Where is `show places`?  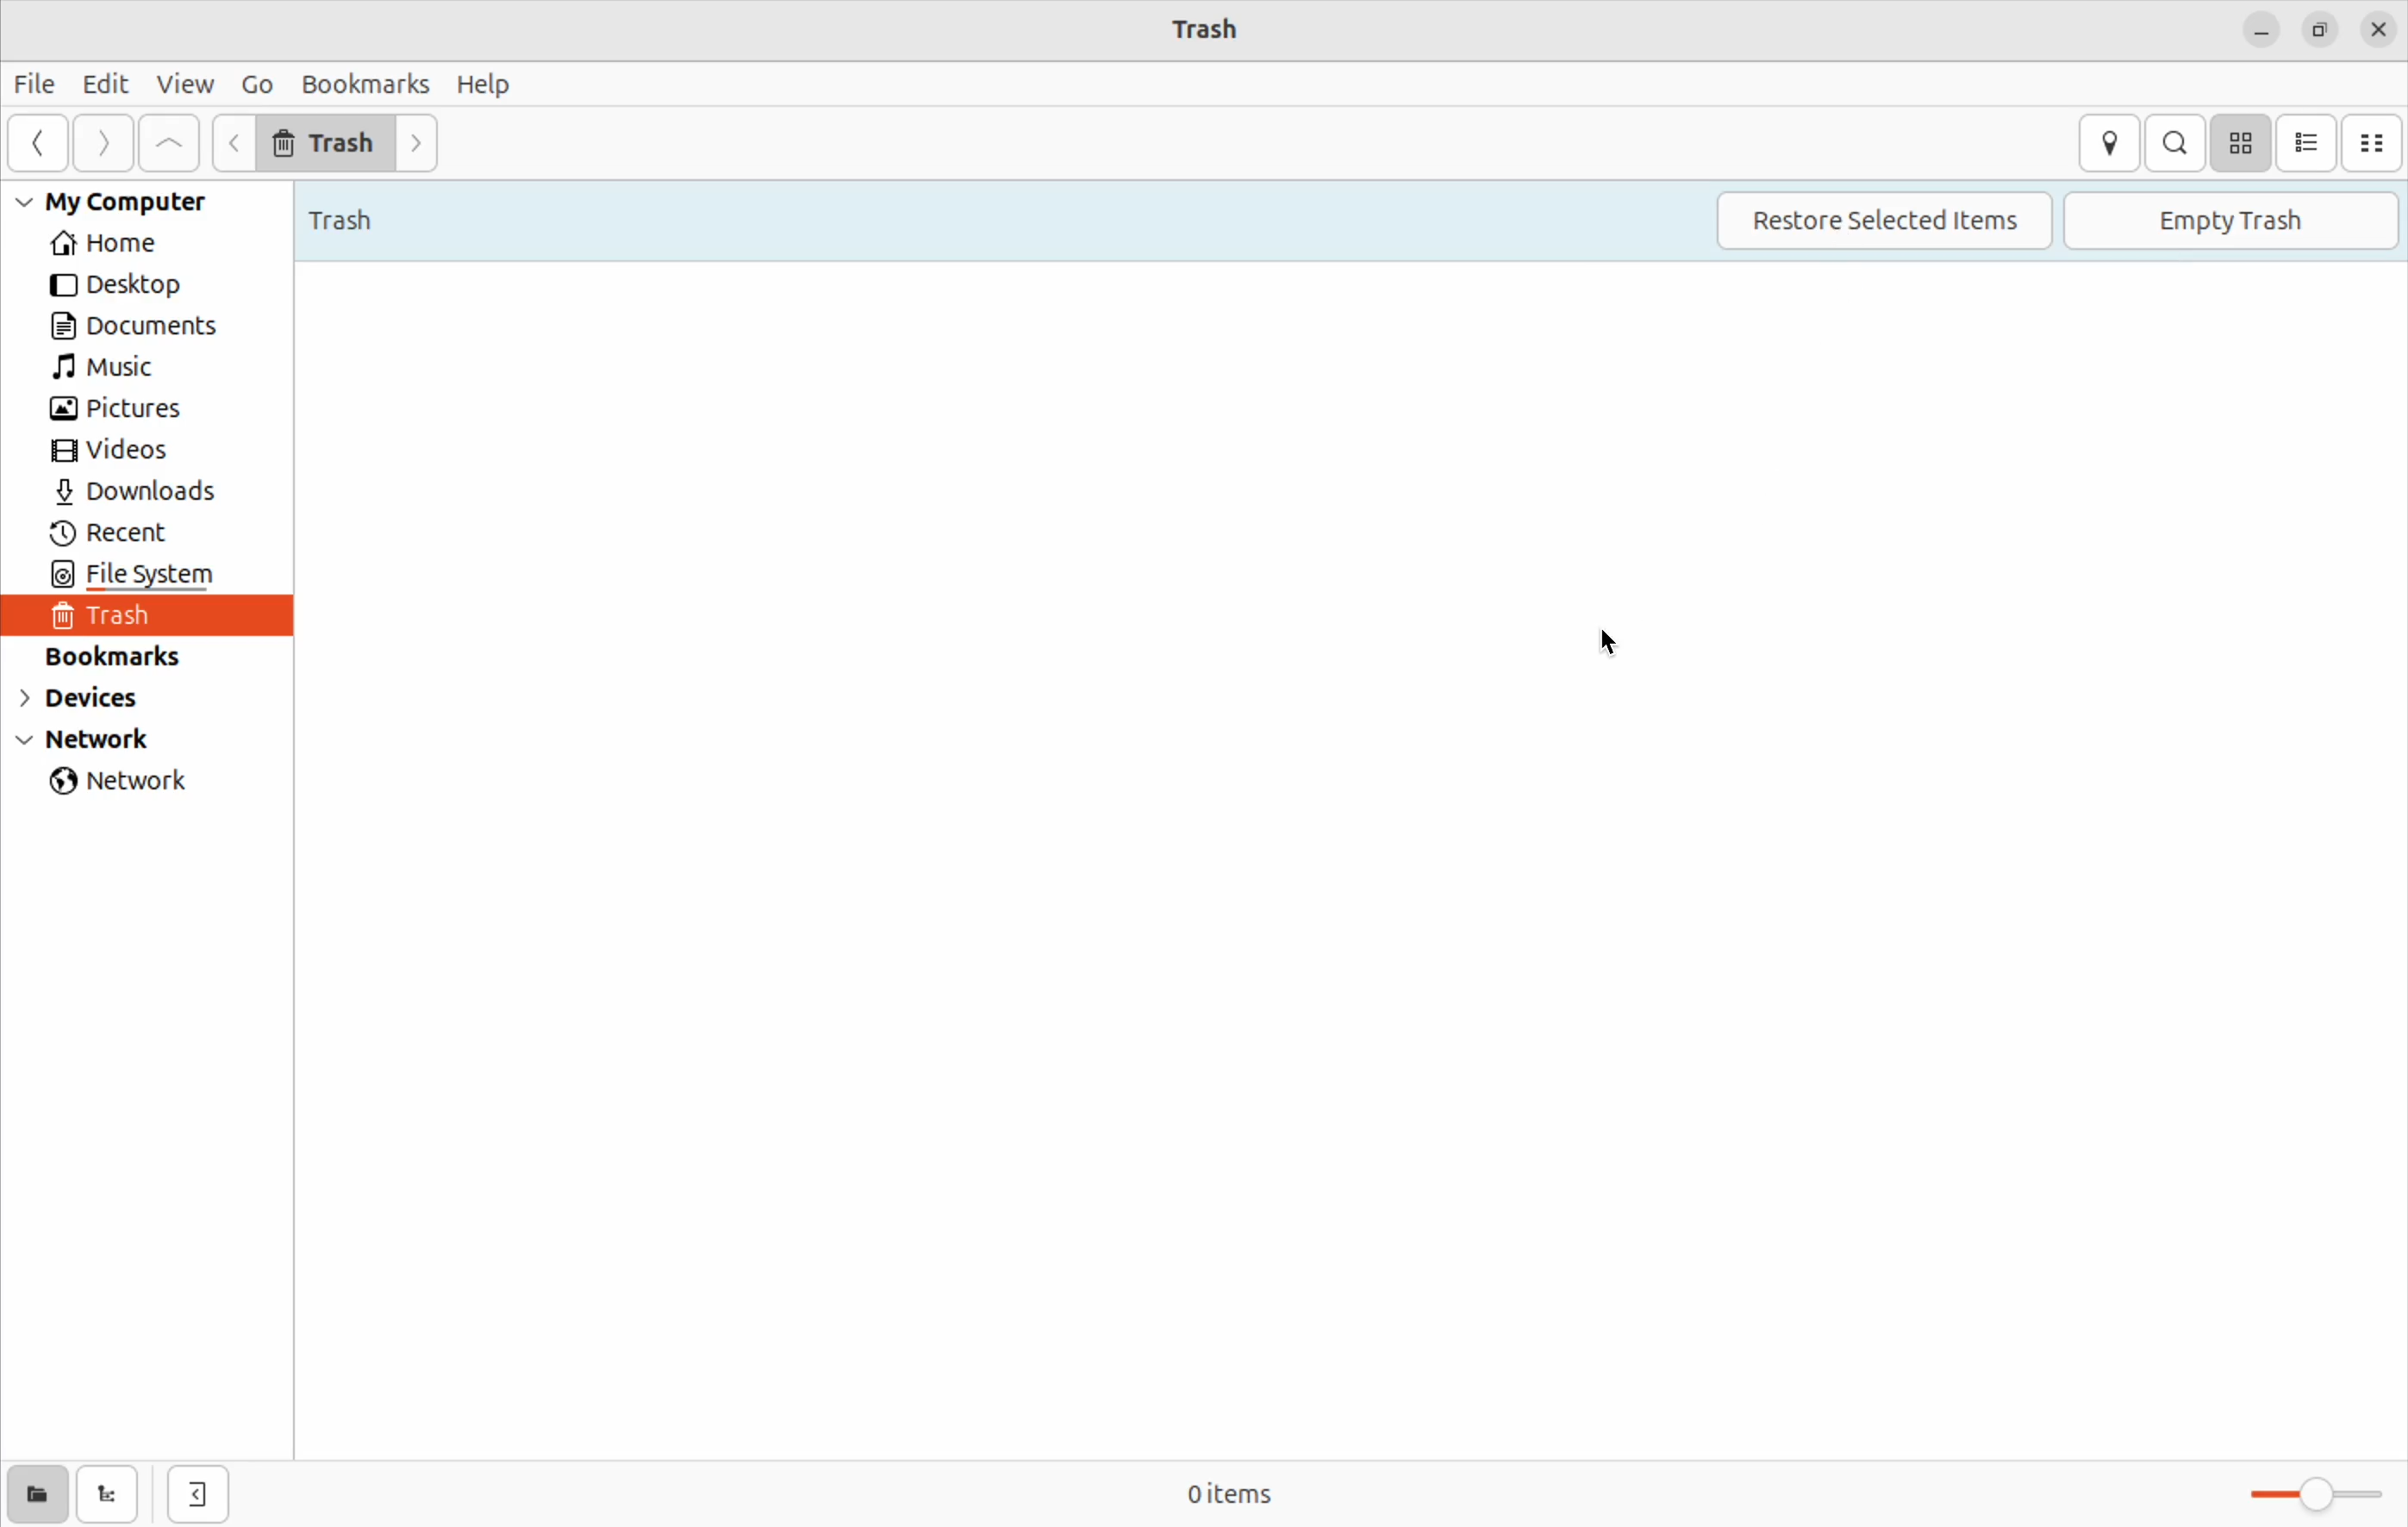 show places is located at coordinates (36, 1493).